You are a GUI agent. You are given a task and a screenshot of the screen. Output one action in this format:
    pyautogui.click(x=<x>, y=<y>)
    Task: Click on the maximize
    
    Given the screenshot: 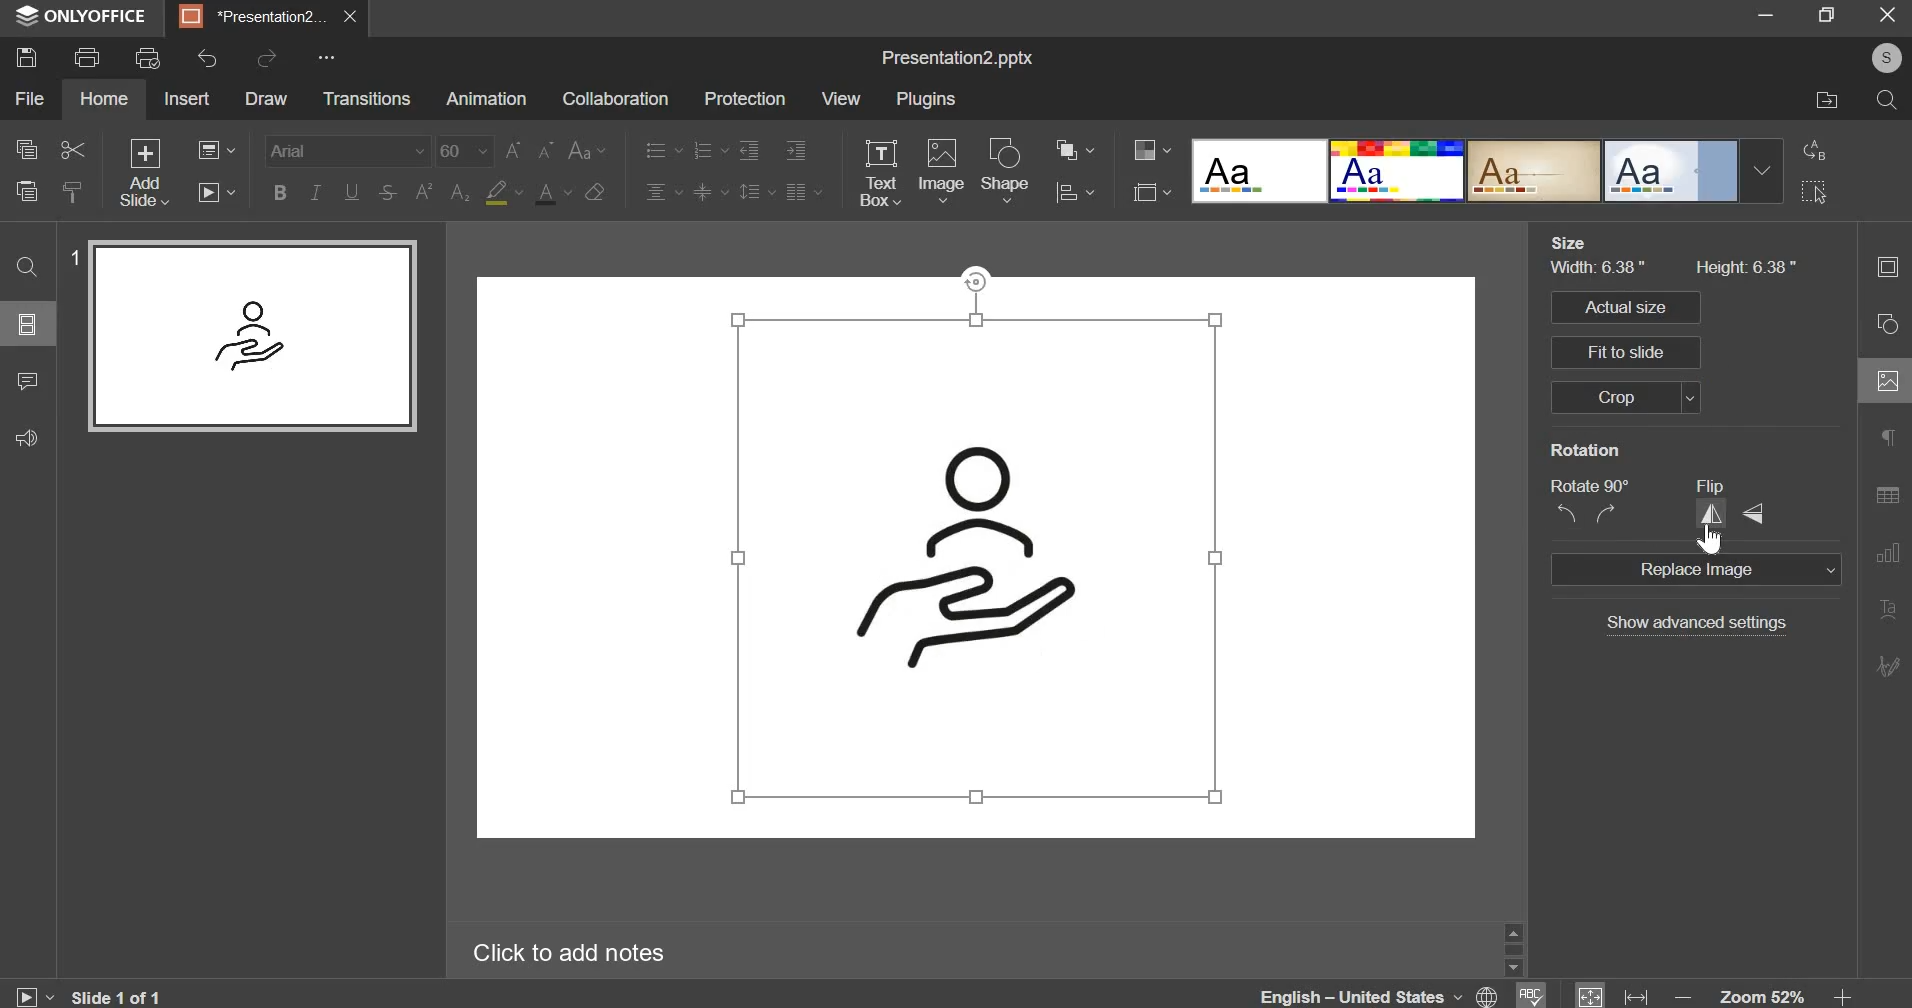 What is the action you would take?
    pyautogui.click(x=1825, y=13)
    